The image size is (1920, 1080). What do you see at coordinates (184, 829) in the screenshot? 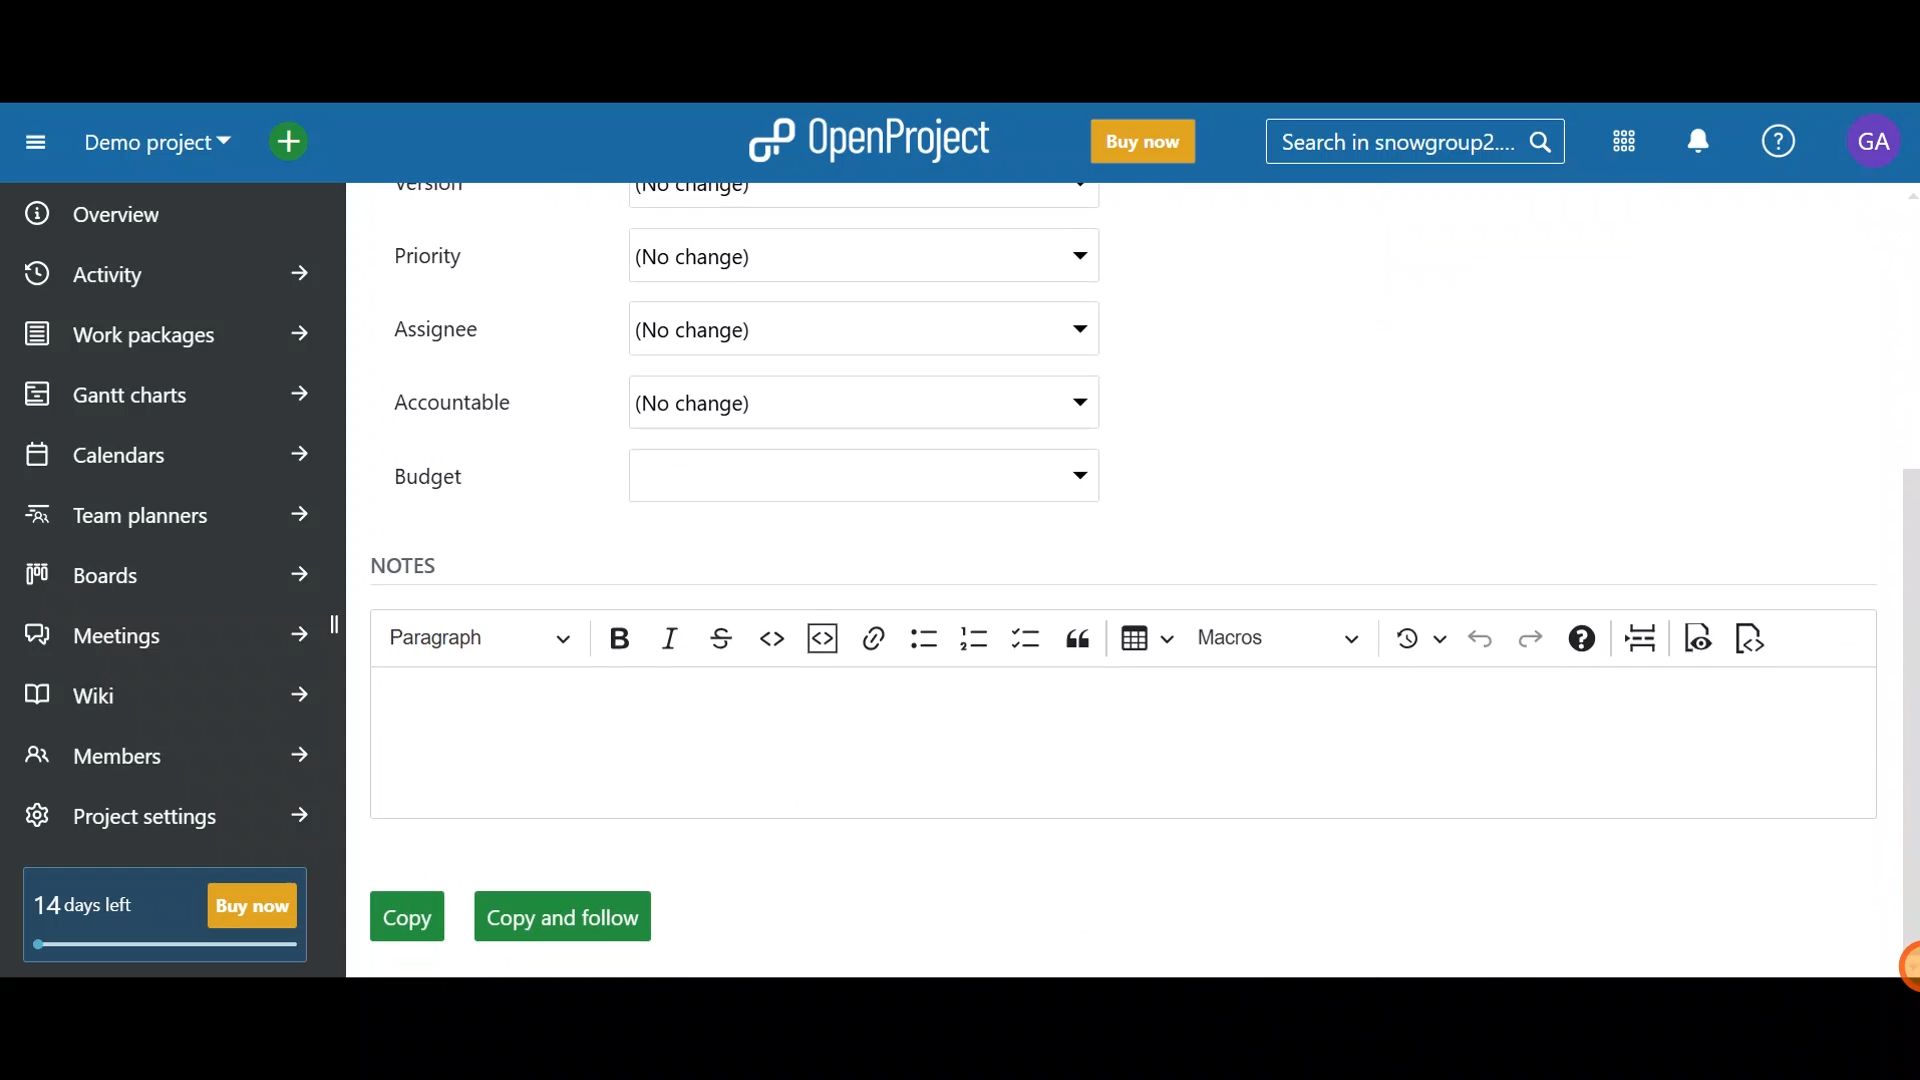
I see `Project settings` at bounding box center [184, 829].